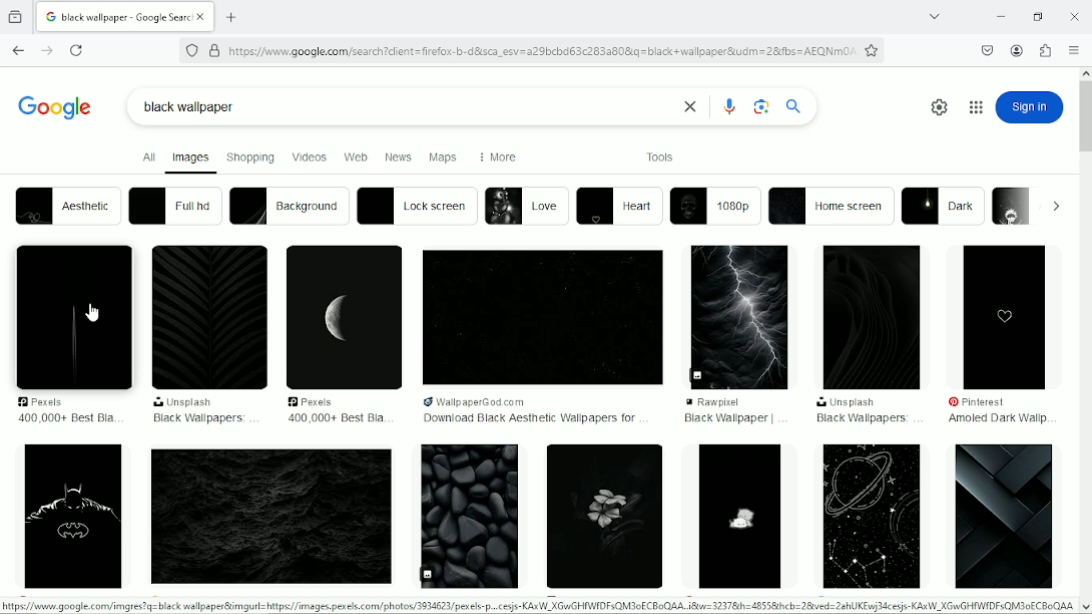 The height and width of the screenshot is (614, 1092). Describe the element at coordinates (728, 419) in the screenshot. I see `black wallpaper` at that location.